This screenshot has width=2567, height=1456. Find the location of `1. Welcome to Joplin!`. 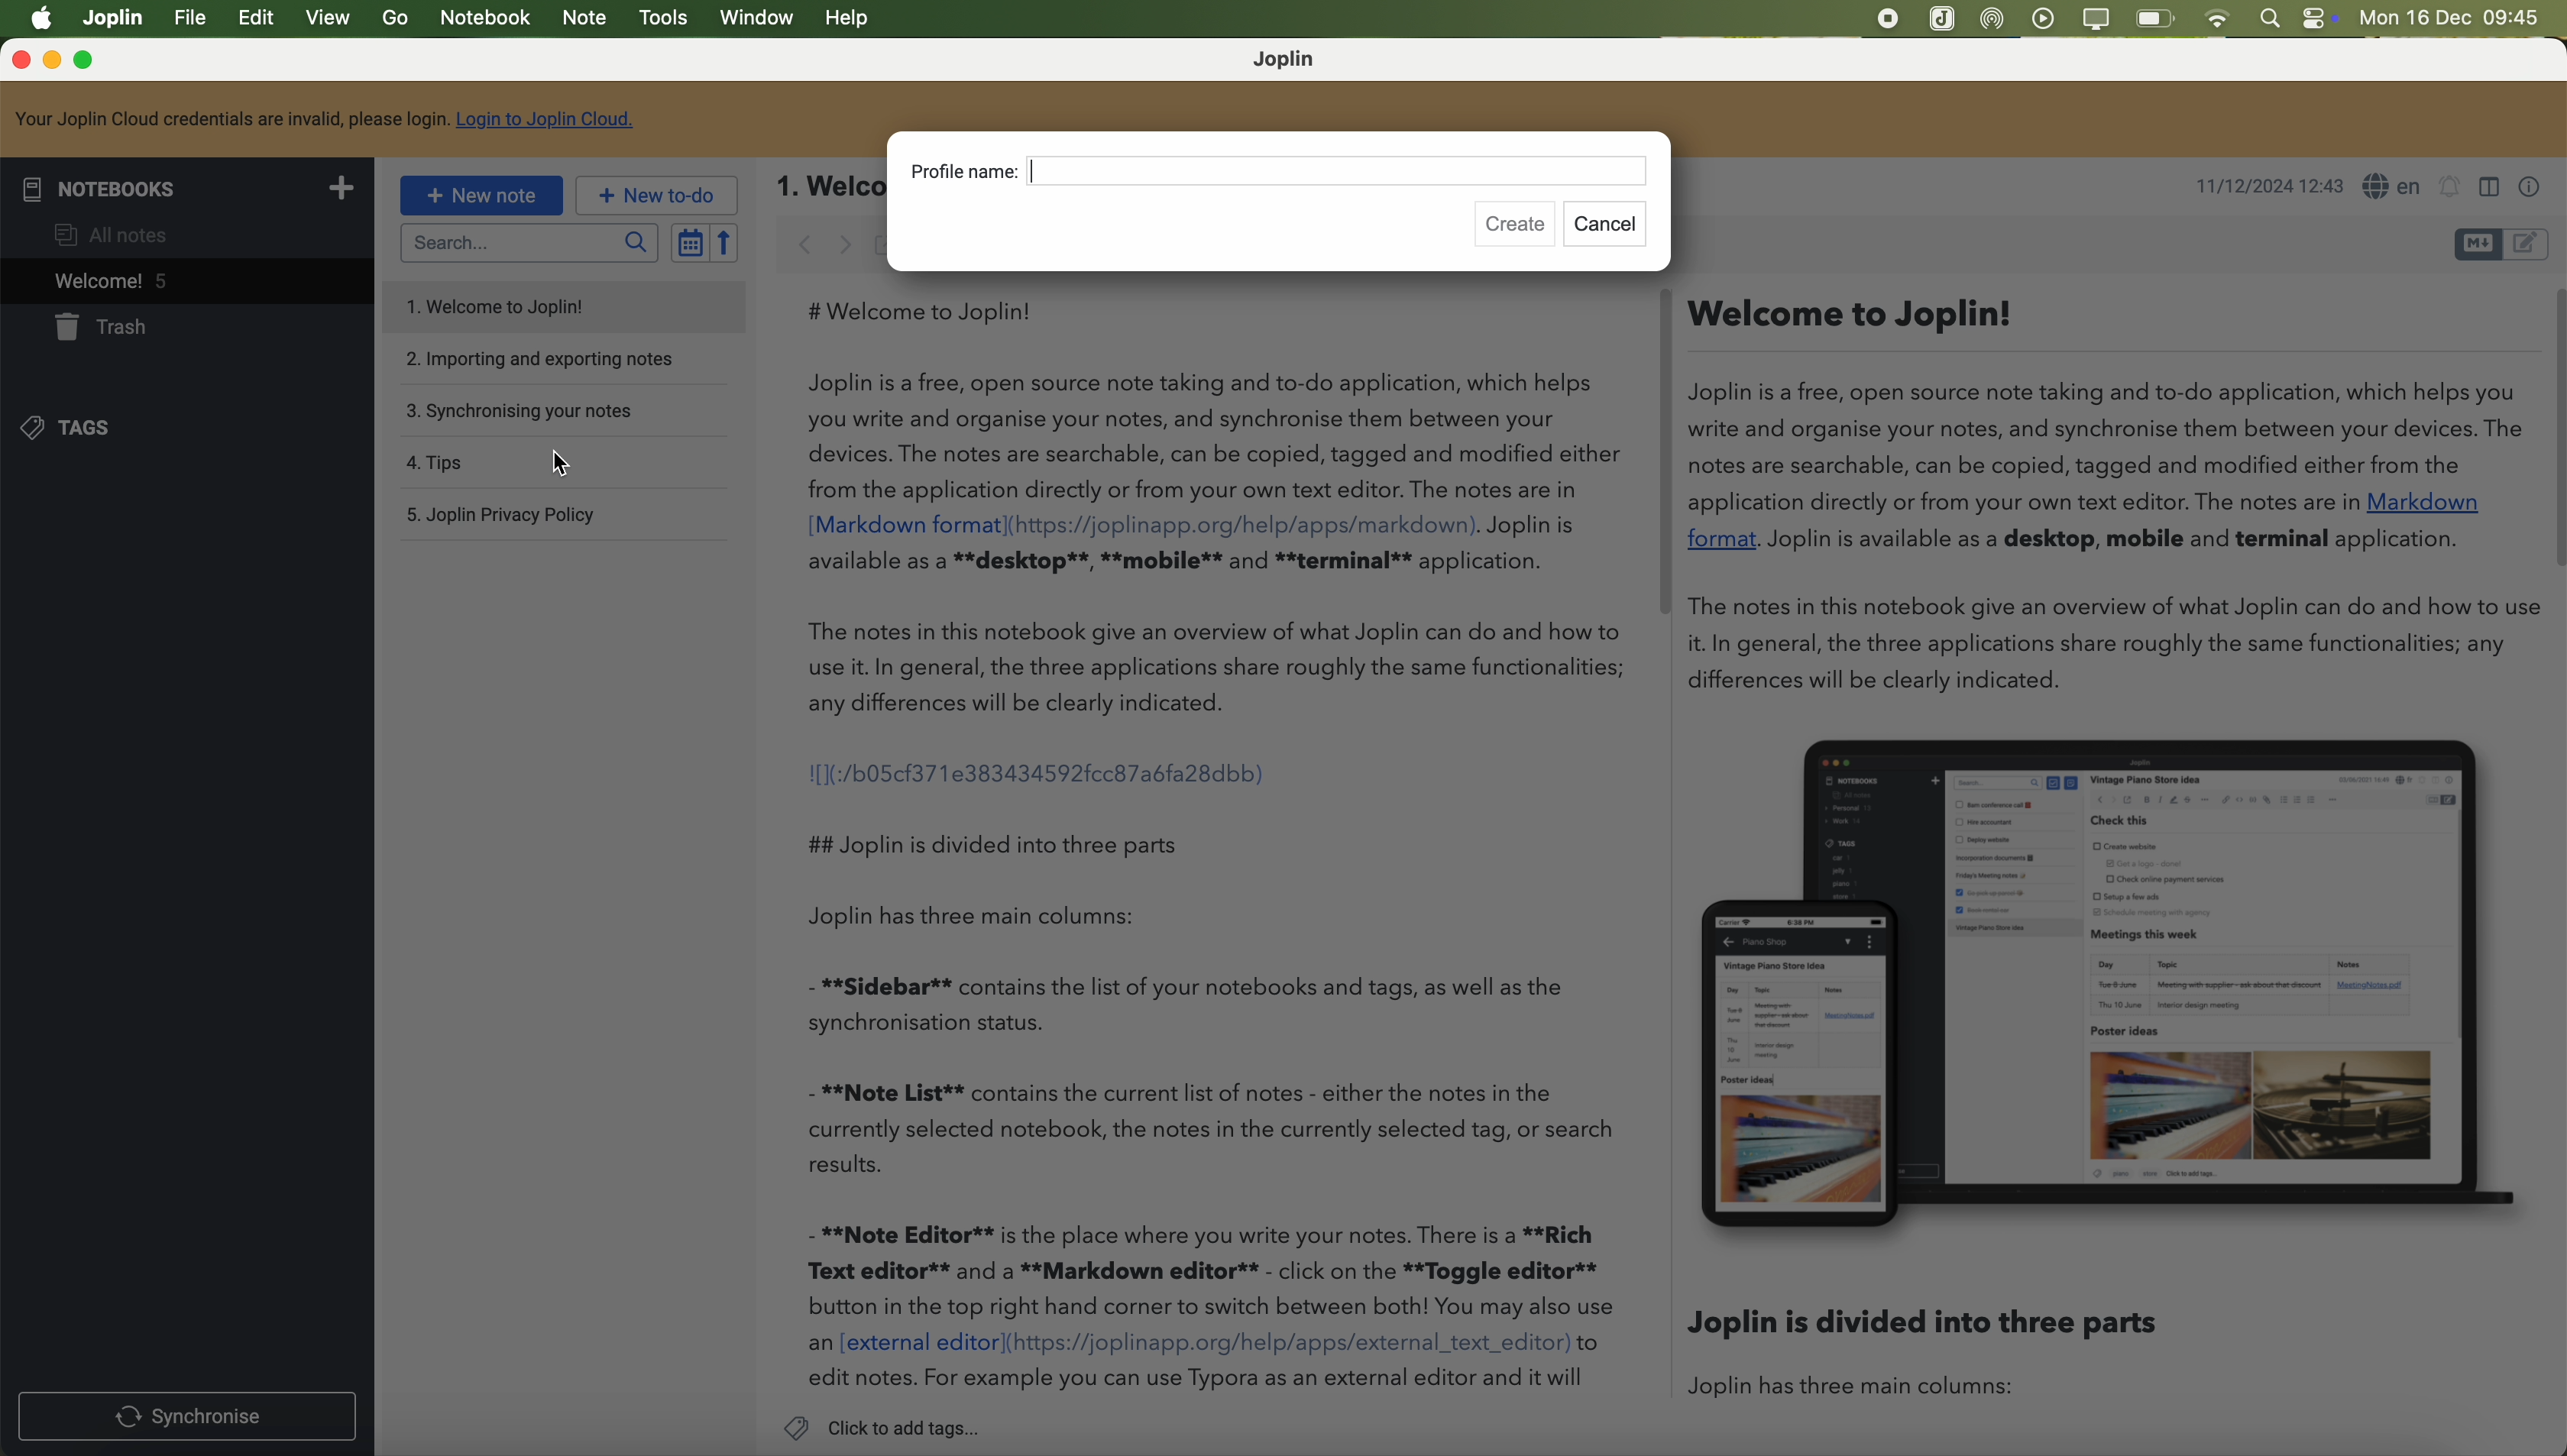

1. Welcome to Joplin! is located at coordinates (513, 309).